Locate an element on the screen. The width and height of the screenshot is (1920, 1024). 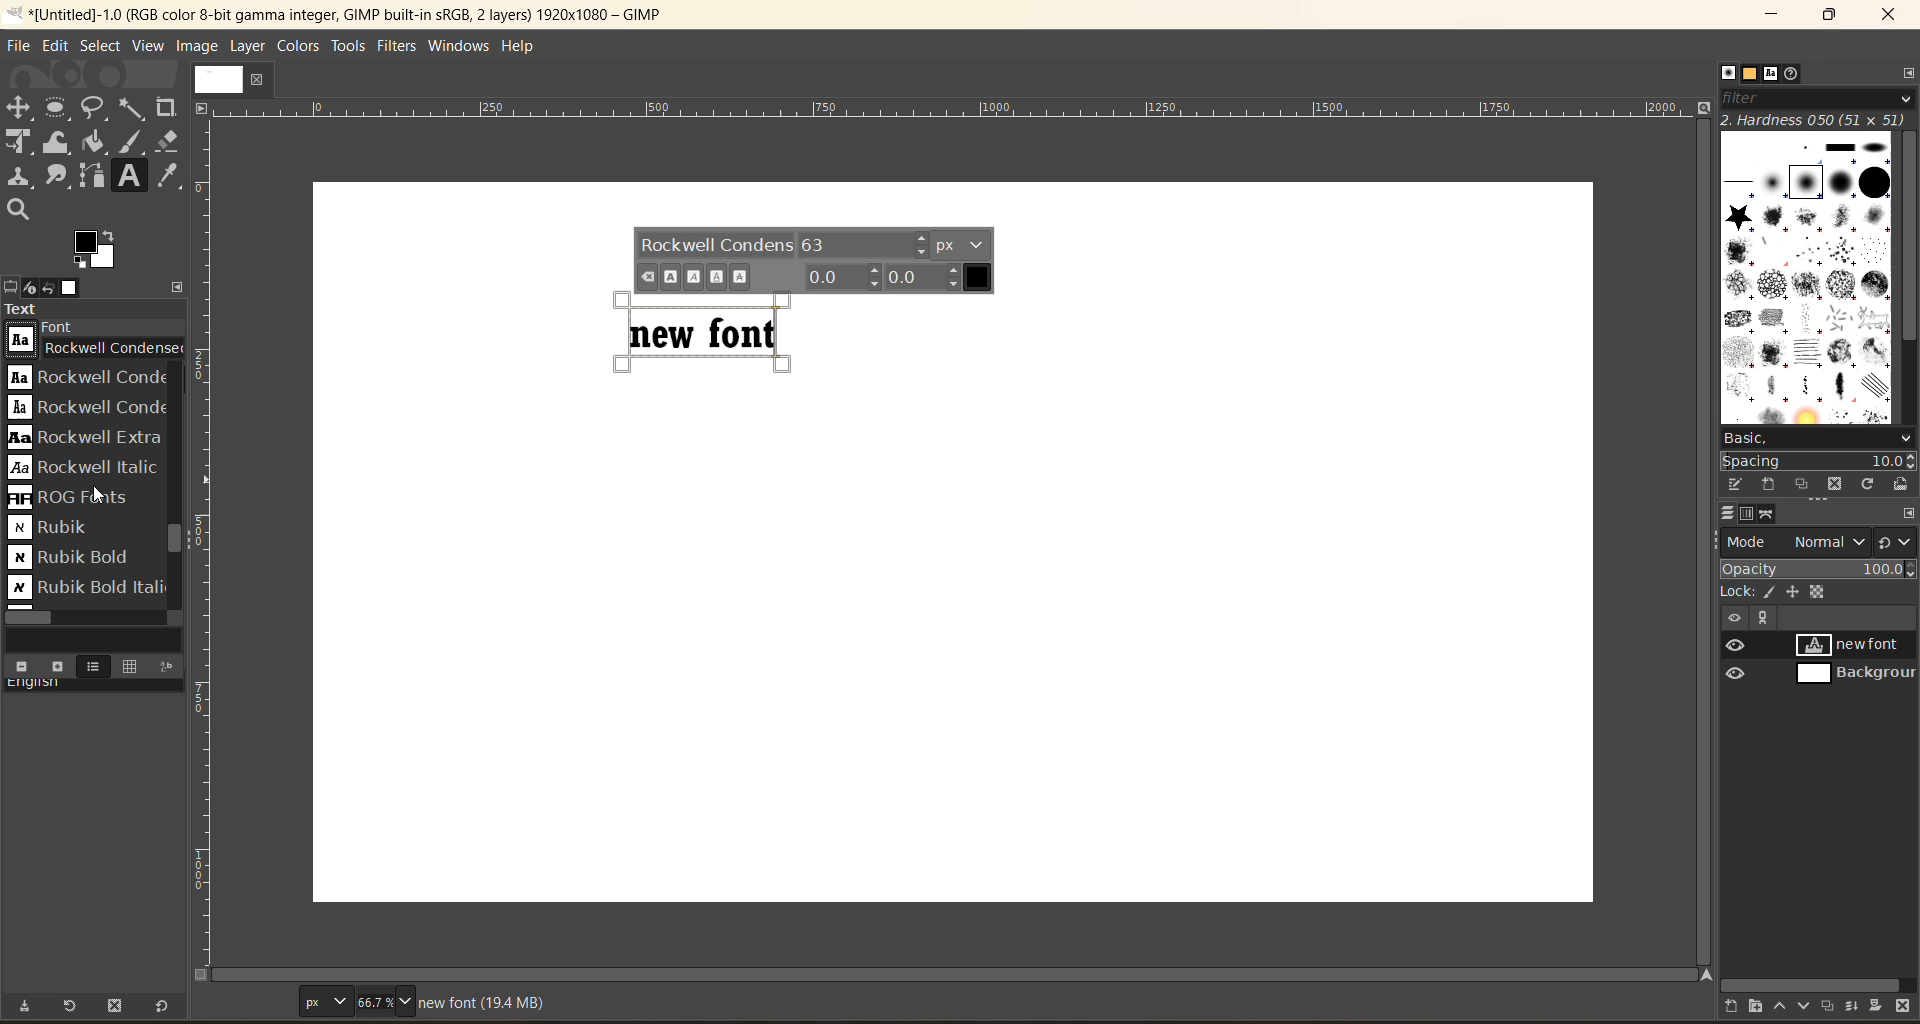
create a new layer group is located at coordinates (1758, 1007).